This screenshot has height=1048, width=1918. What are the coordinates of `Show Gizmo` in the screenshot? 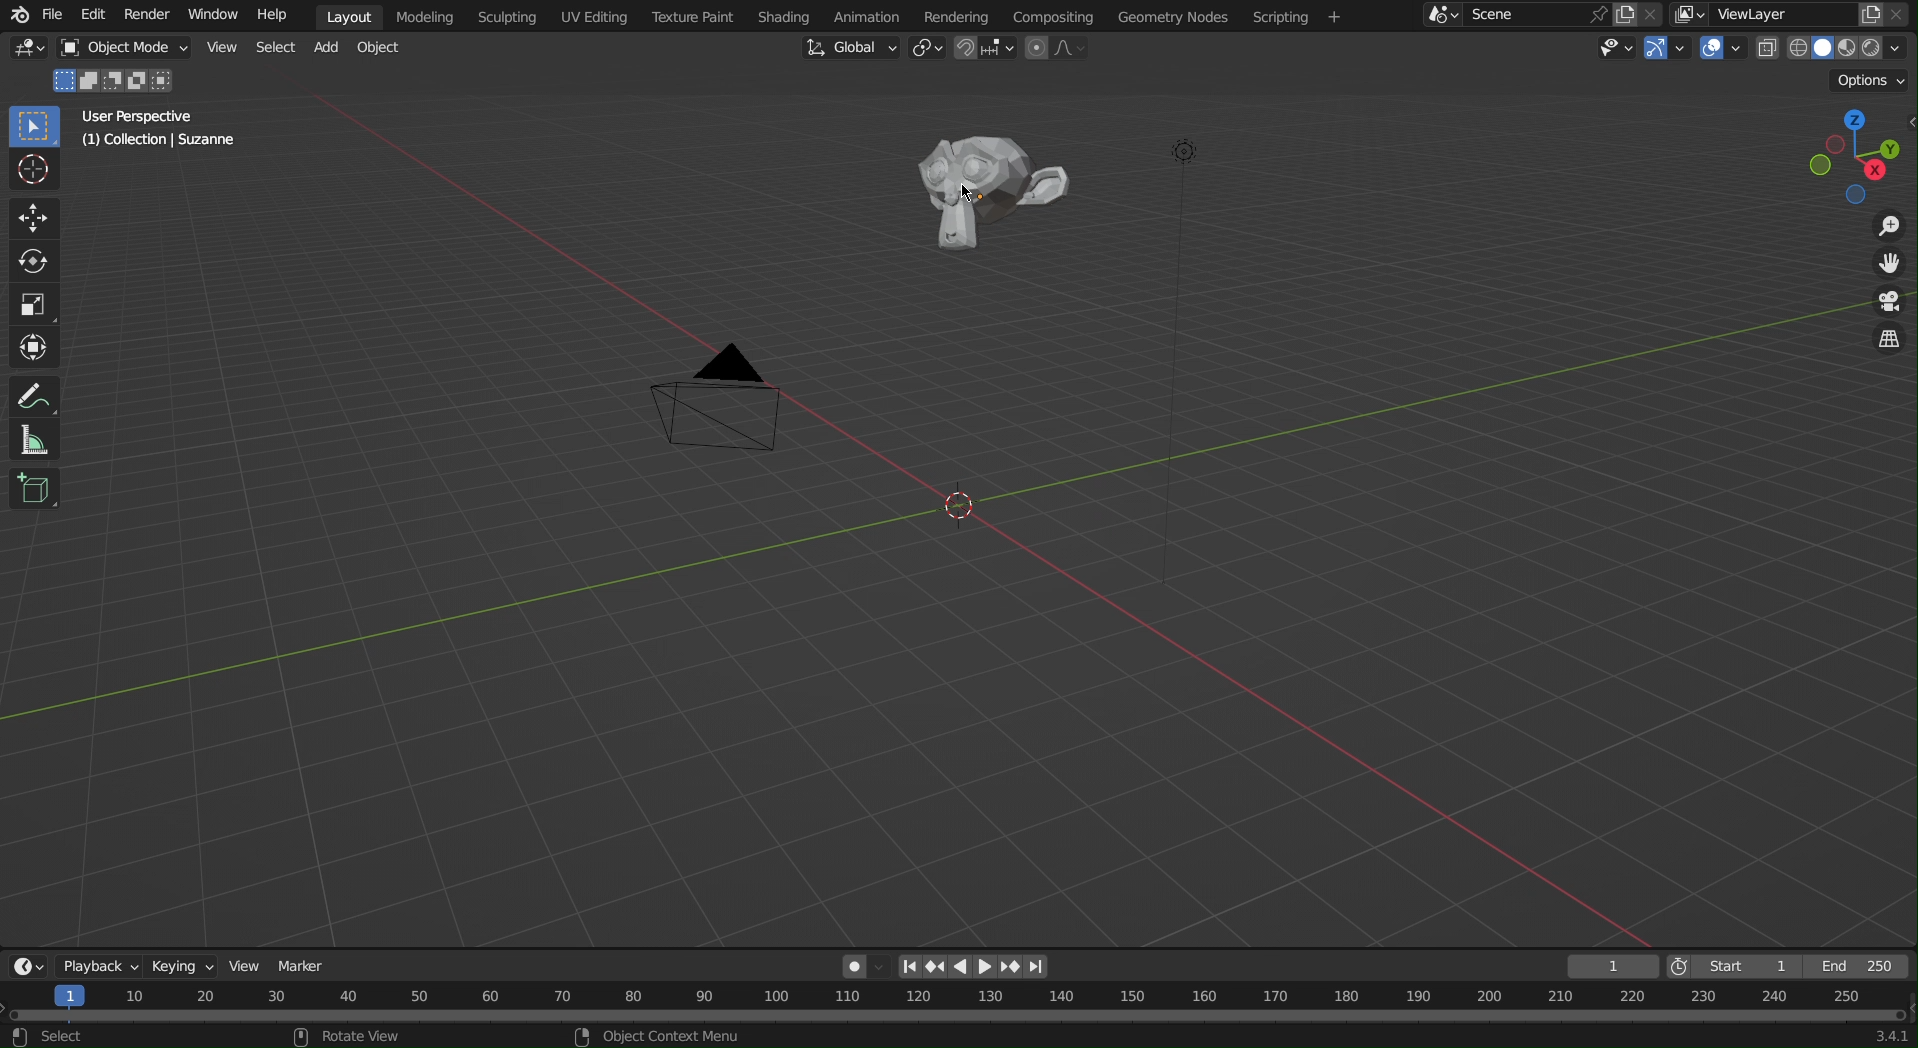 It's located at (1667, 48).